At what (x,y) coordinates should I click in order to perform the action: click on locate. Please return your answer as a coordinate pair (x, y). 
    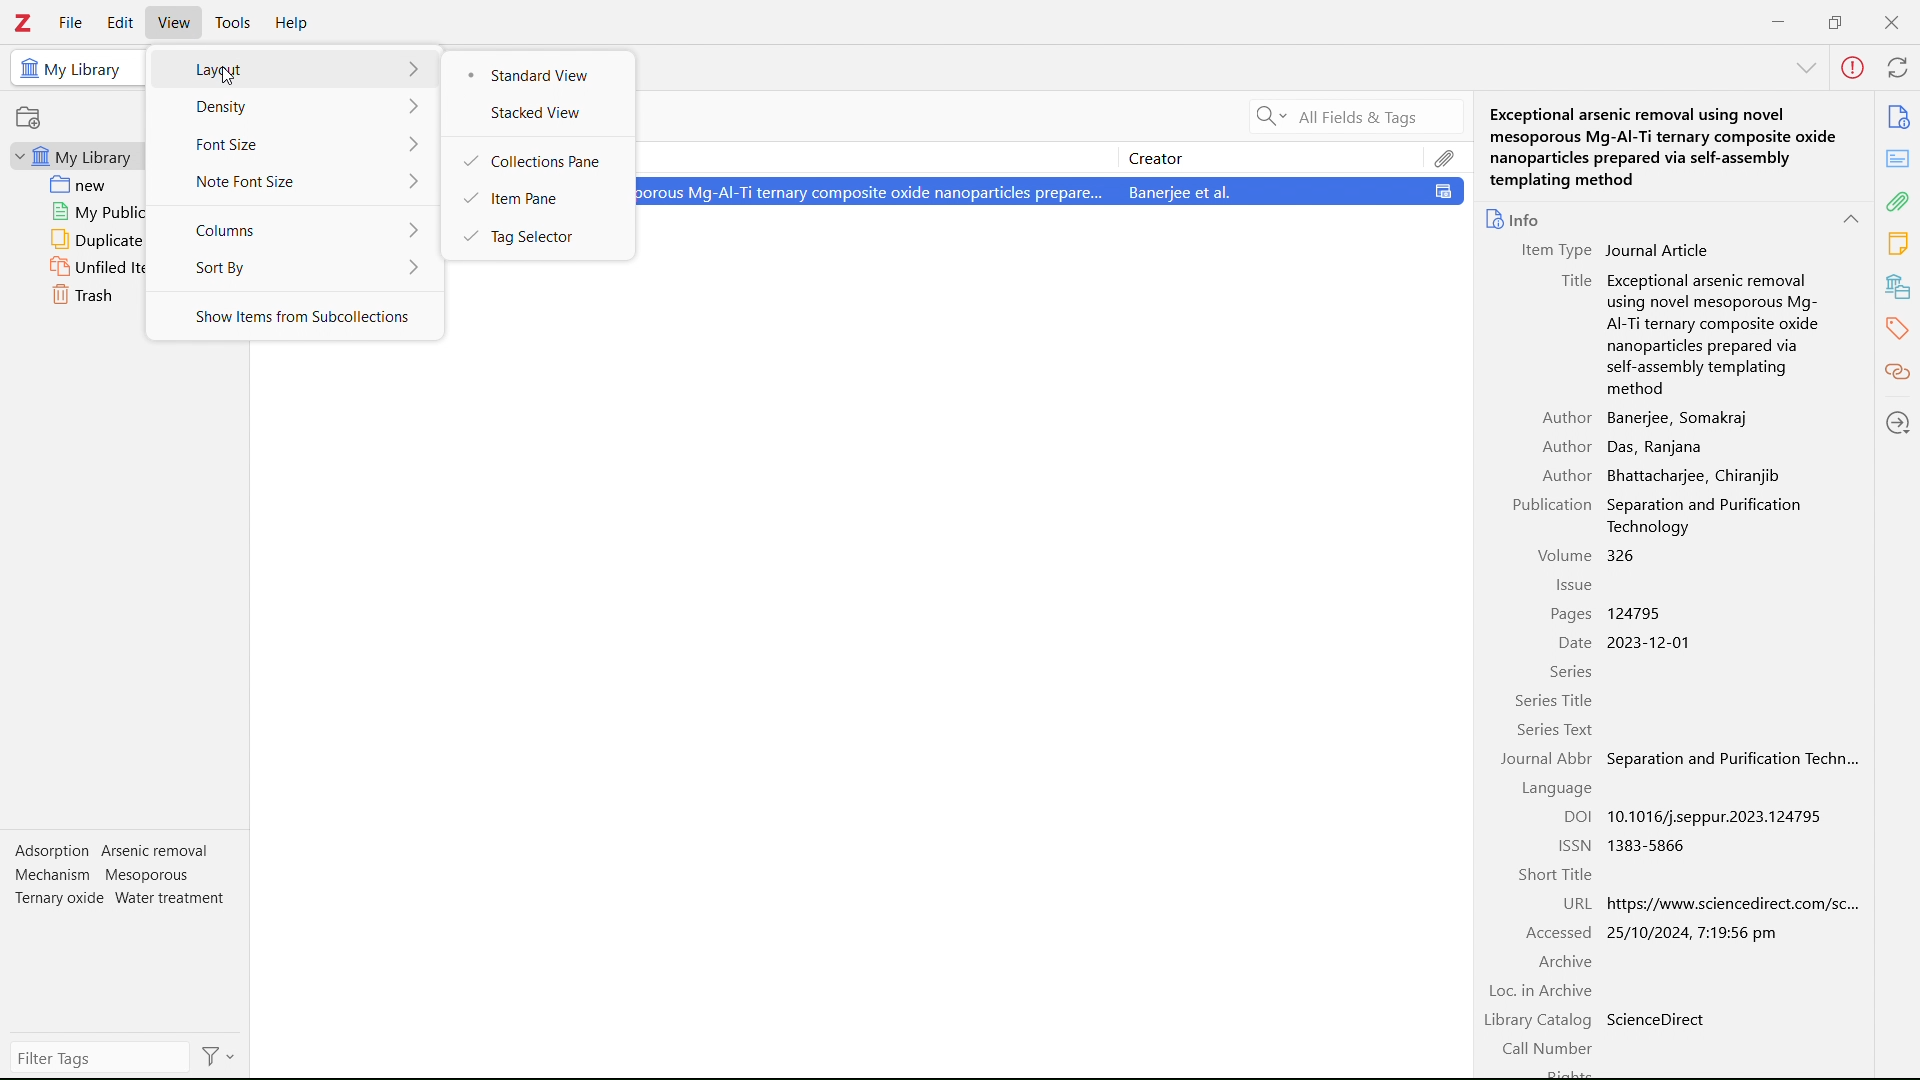
    Looking at the image, I should click on (1899, 422).